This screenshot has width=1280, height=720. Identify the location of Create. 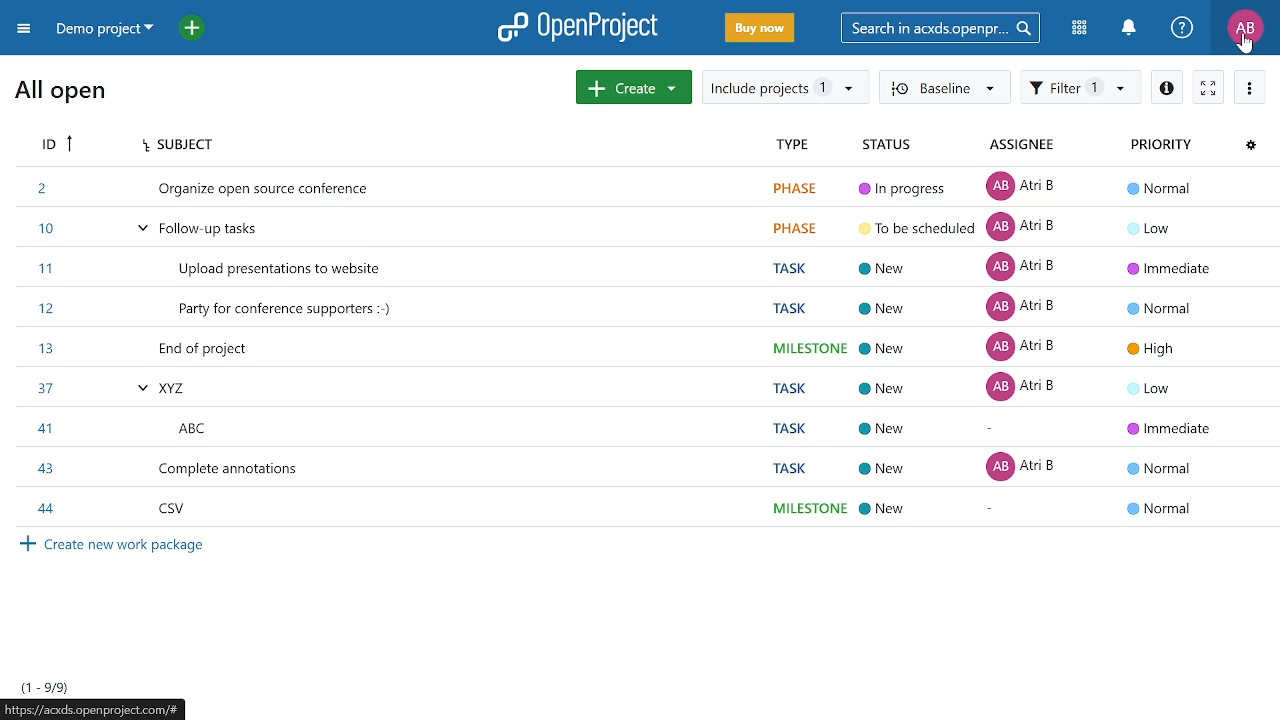
(634, 87).